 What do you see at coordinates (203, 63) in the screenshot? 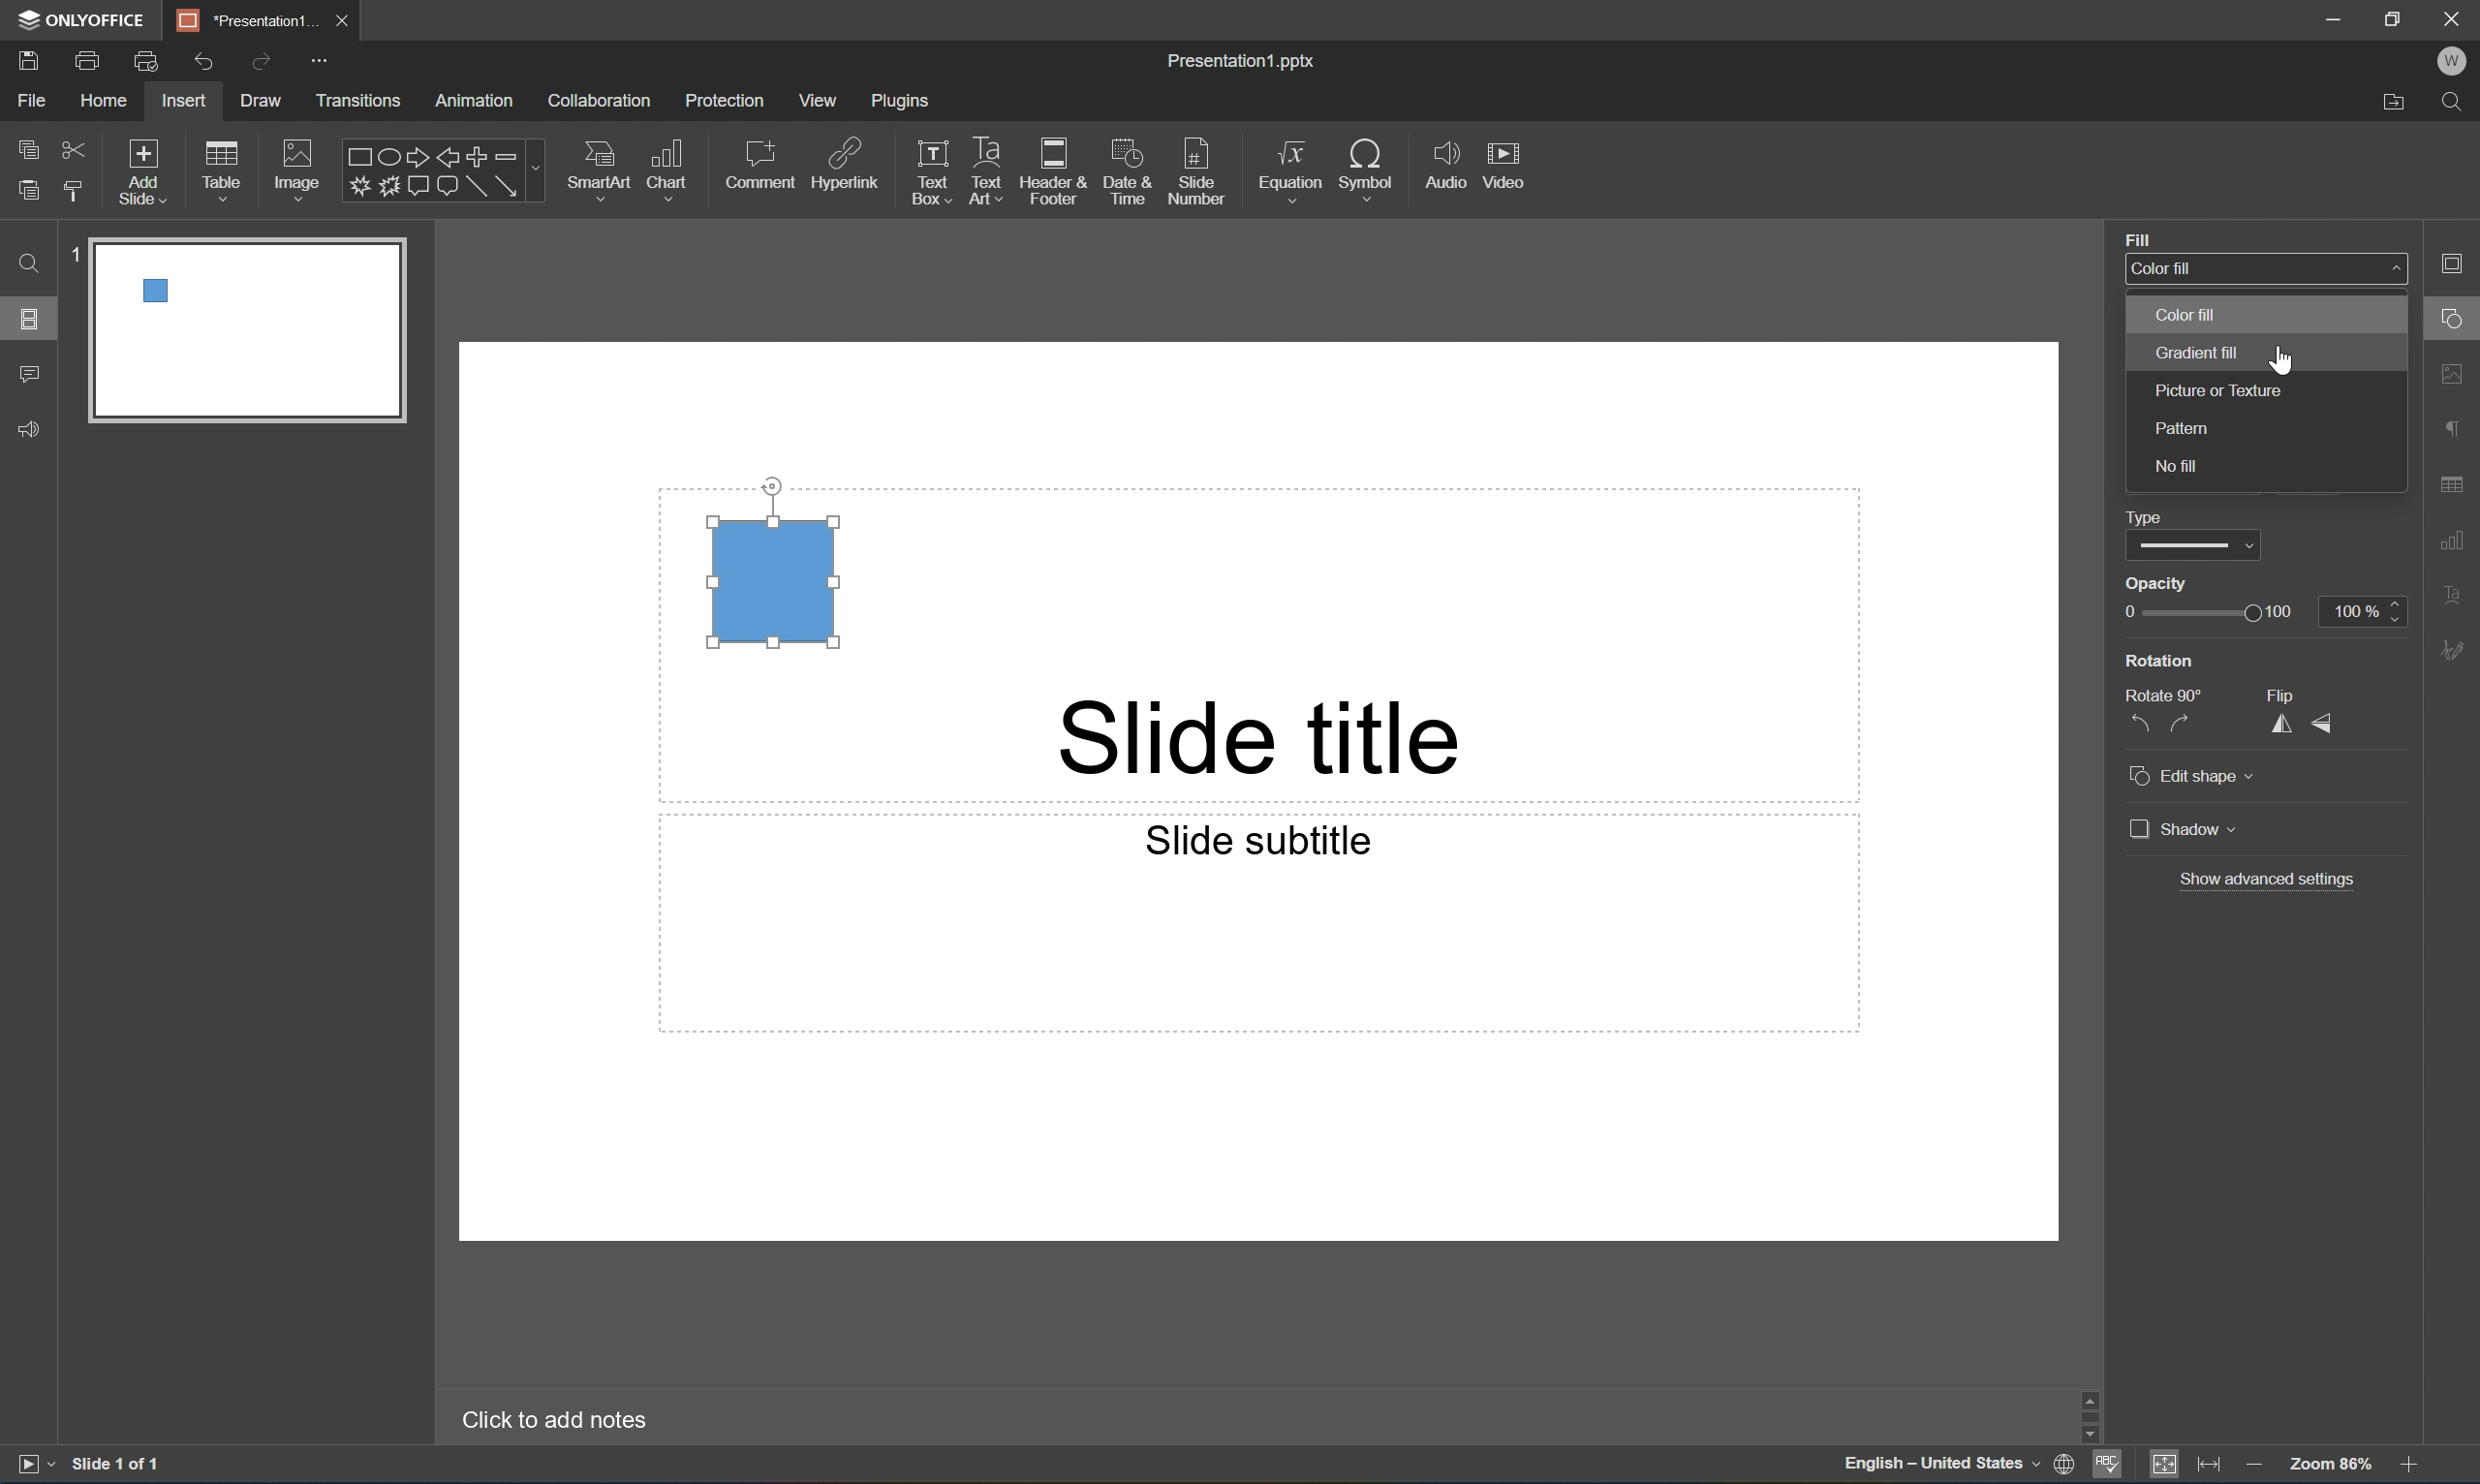
I see `Undo` at bounding box center [203, 63].